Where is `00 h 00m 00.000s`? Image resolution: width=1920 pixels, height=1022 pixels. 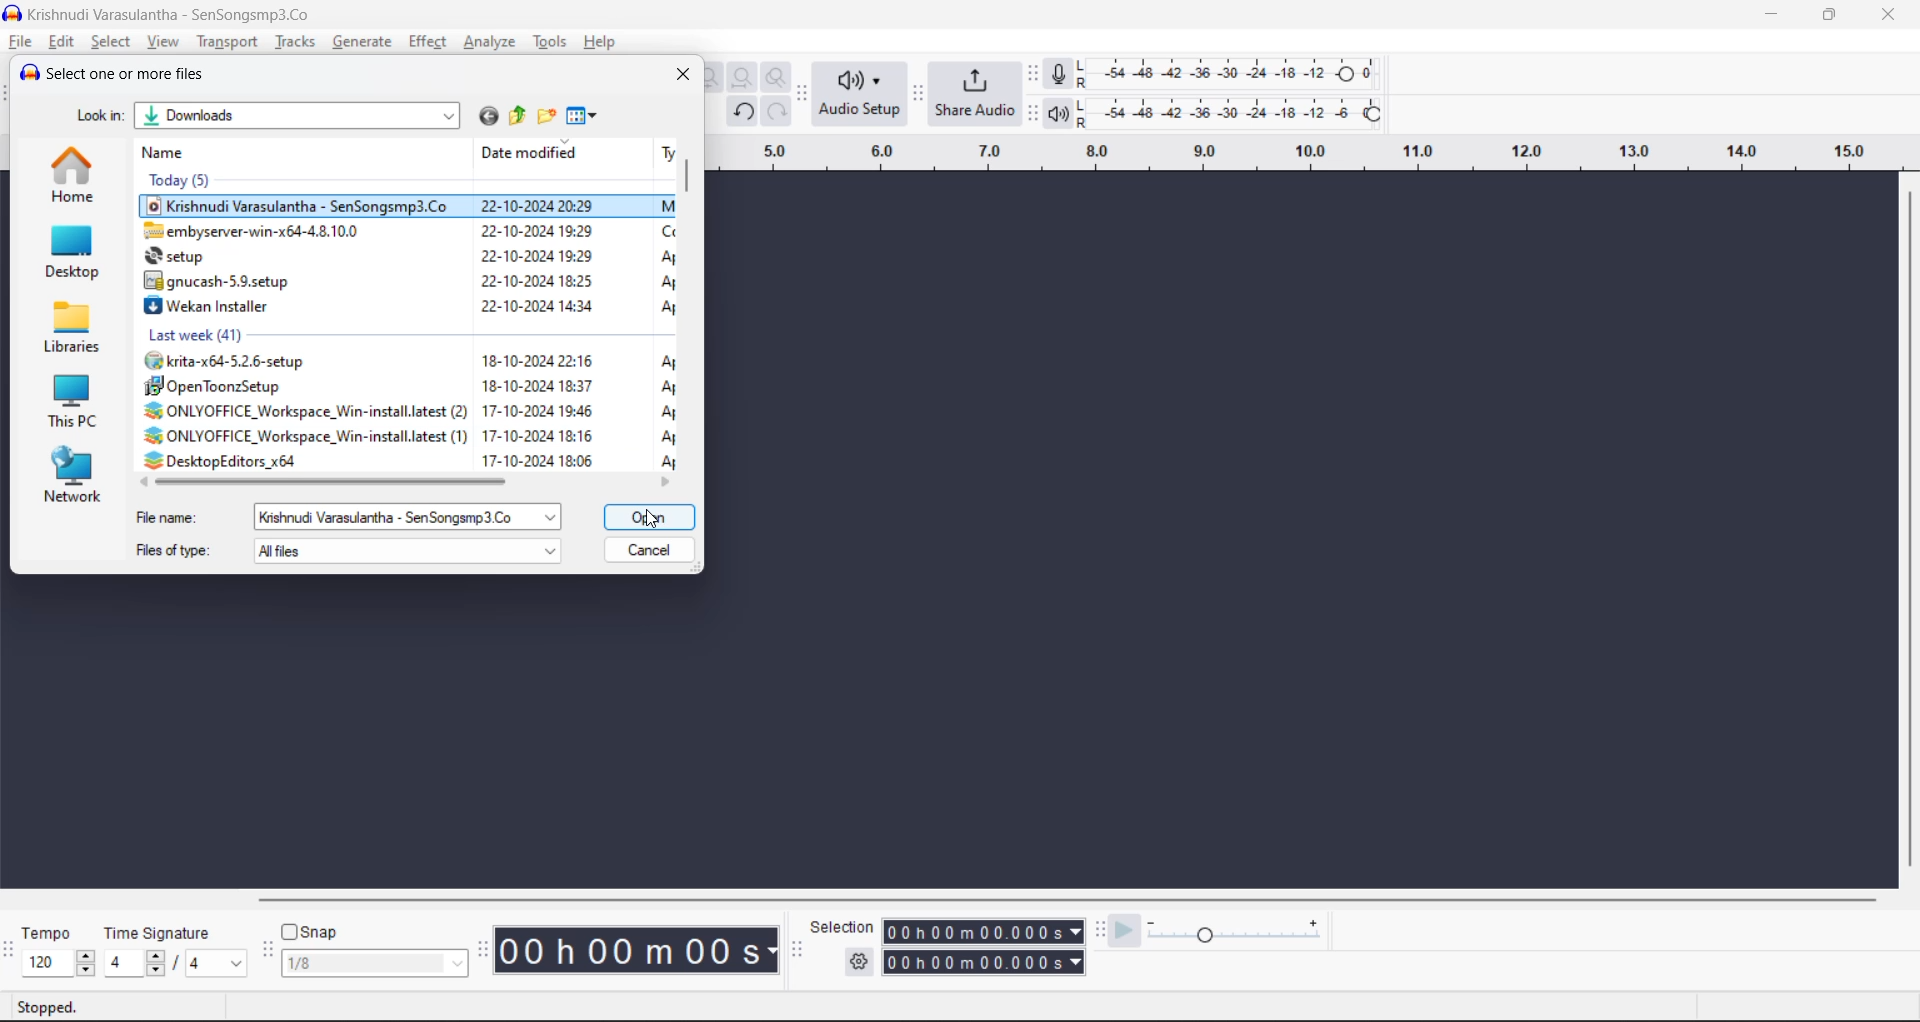
00 h 00m 00.000s is located at coordinates (983, 932).